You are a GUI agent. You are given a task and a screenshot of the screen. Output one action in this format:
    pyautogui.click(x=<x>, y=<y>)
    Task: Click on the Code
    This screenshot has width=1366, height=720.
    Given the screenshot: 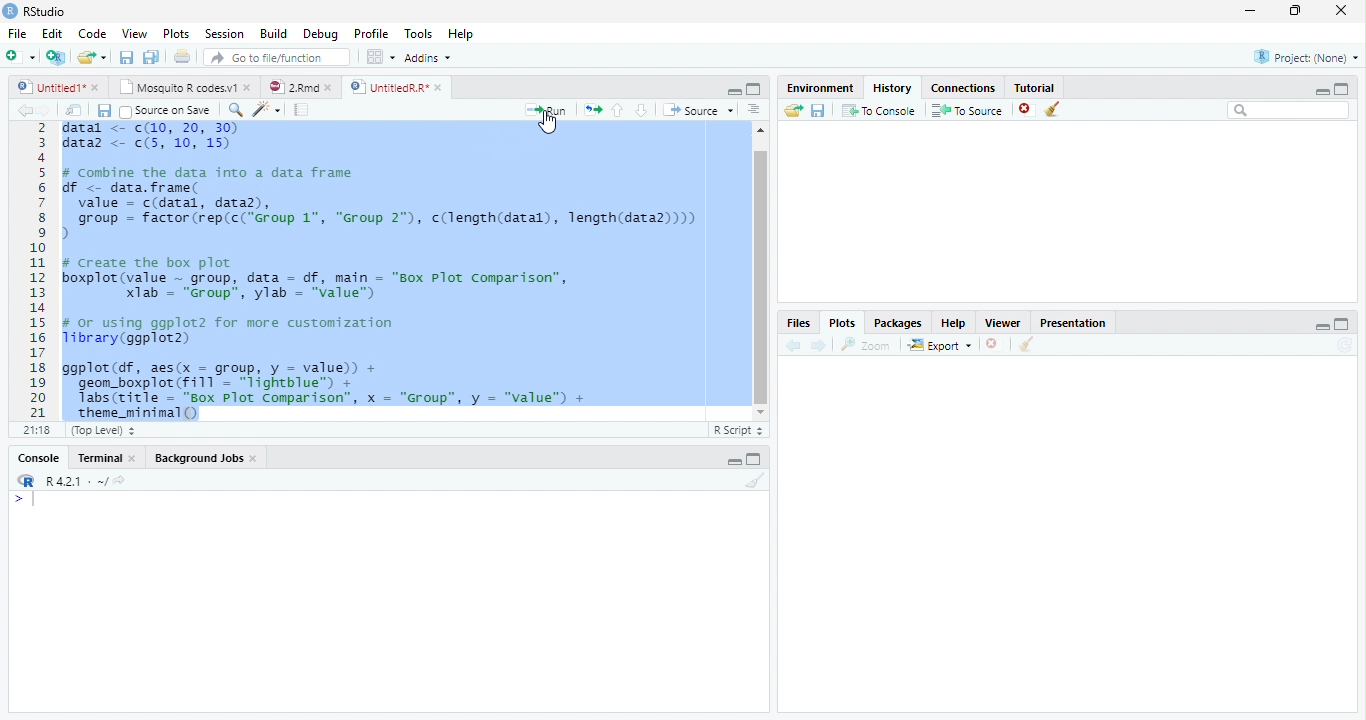 What is the action you would take?
    pyautogui.click(x=91, y=34)
    